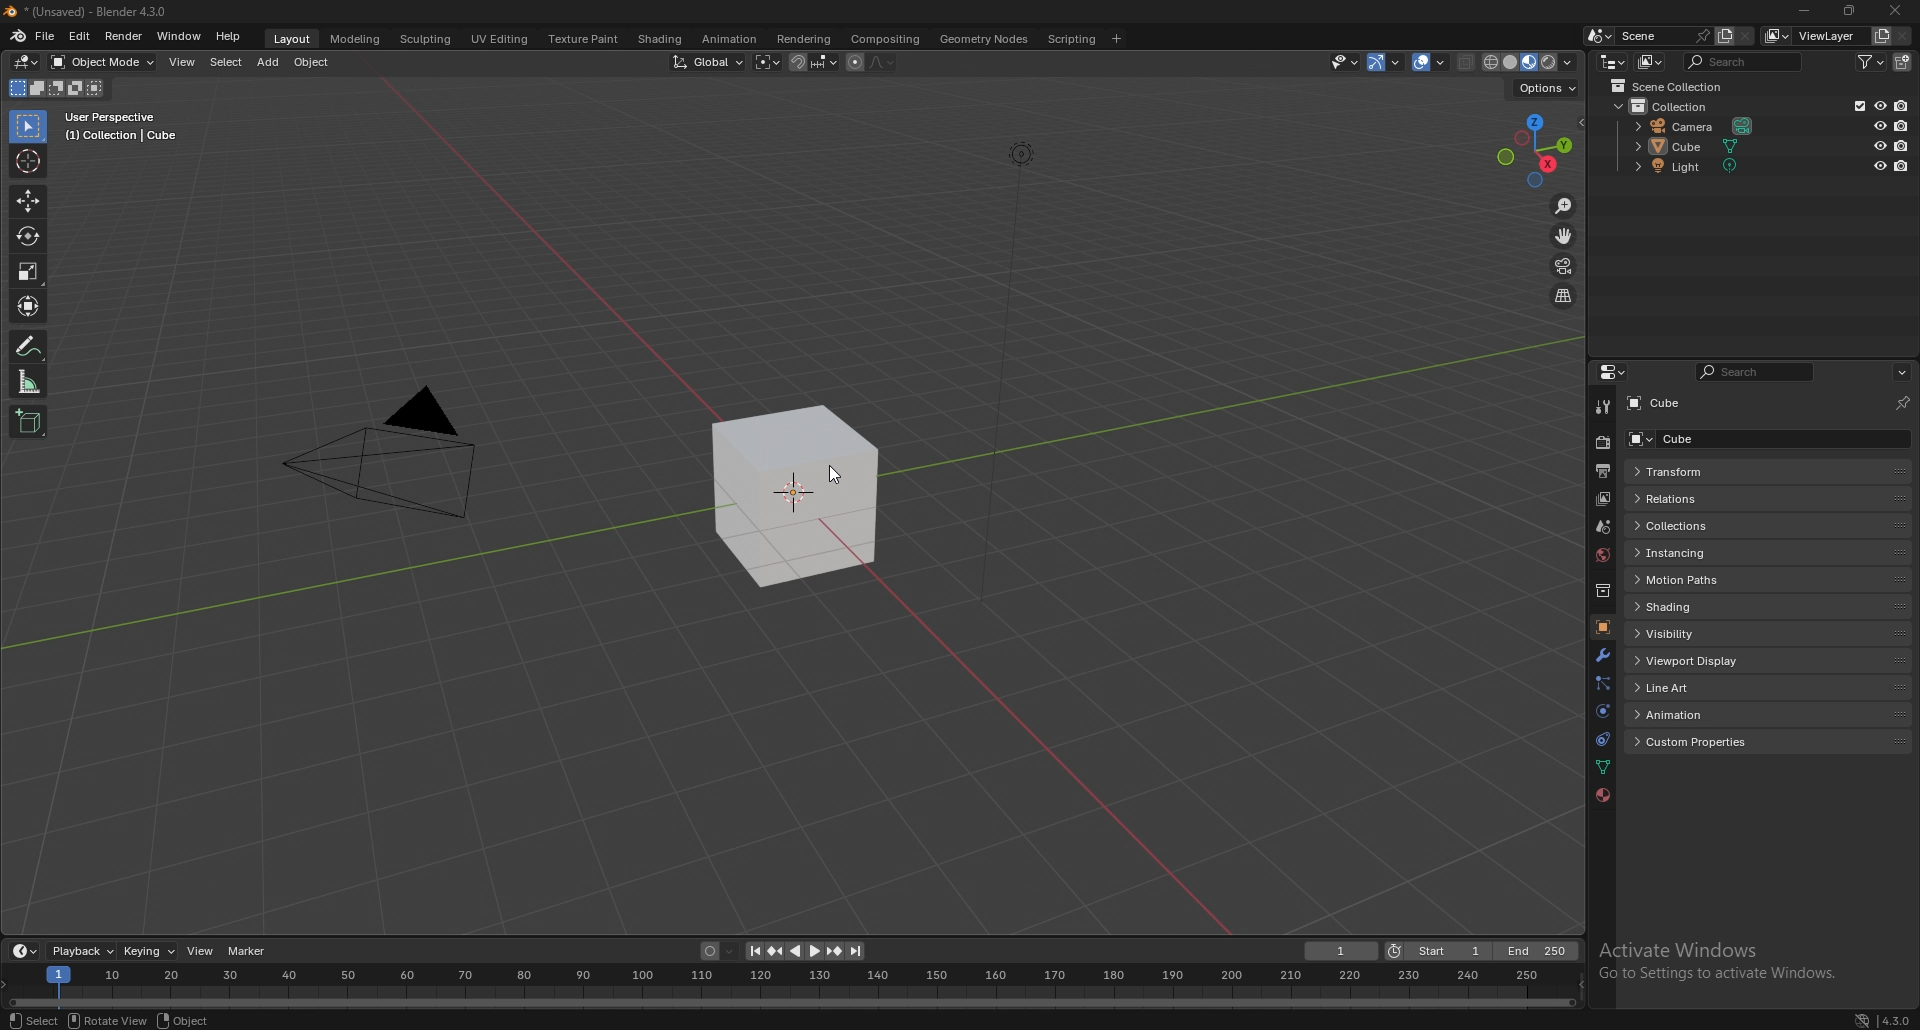 This screenshot has height=1030, width=1920. I want to click on exclude from view layer, so click(1856, 106).